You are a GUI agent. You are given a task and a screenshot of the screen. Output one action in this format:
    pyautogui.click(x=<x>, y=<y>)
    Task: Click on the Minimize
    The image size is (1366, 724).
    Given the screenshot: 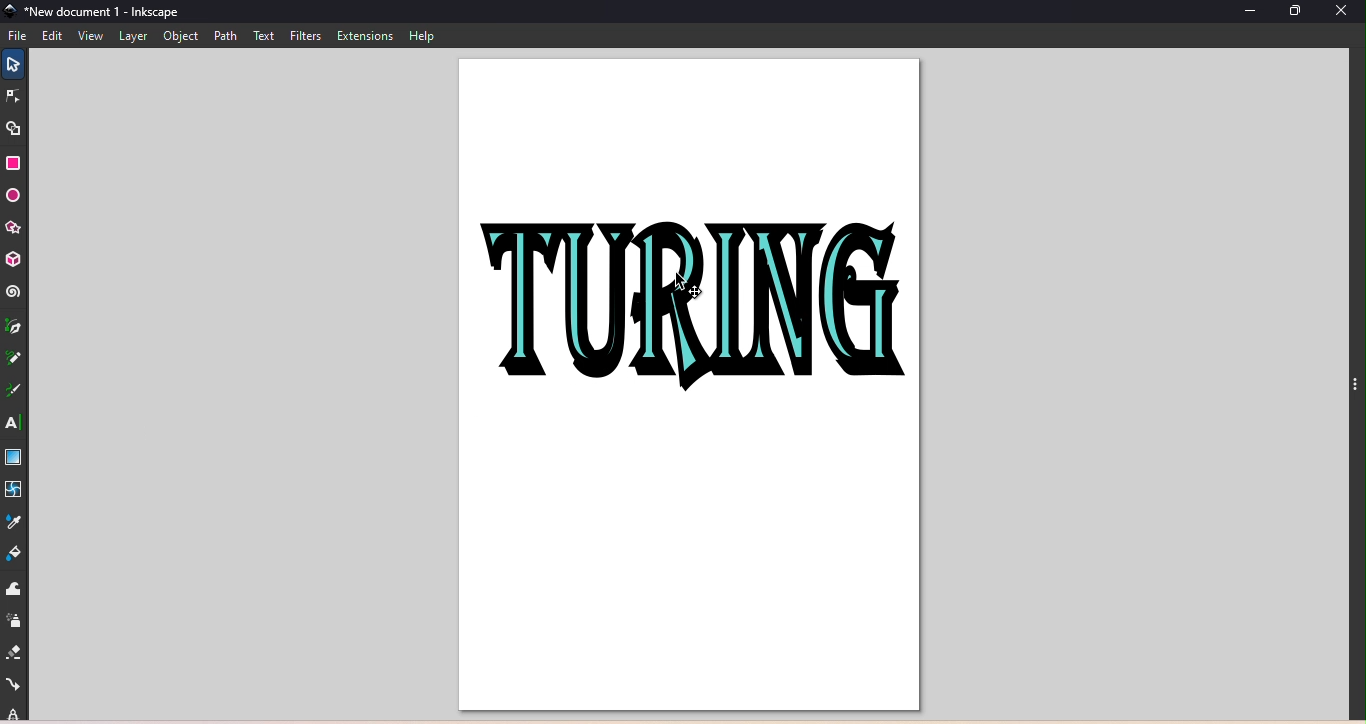 What is the action you would take?
    pyautogui.click(x=1248, y=13)
    